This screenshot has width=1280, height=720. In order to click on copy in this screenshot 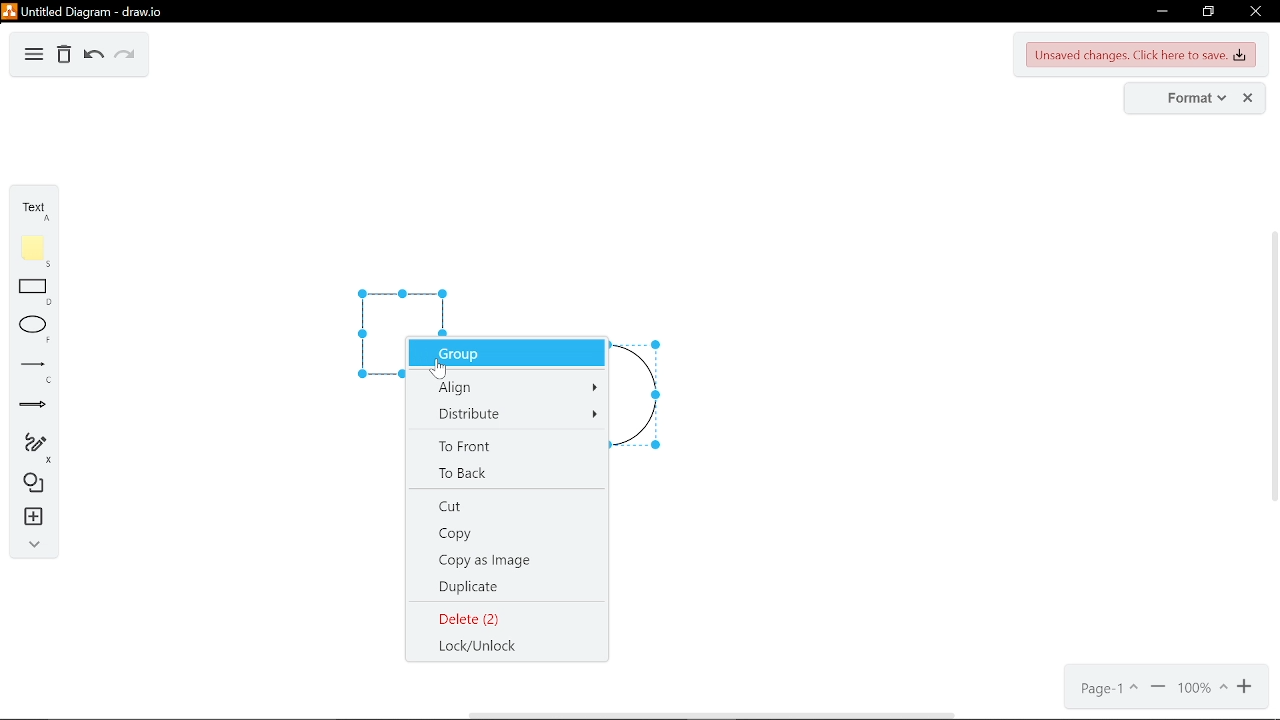, I will do `click(507, 533)`.